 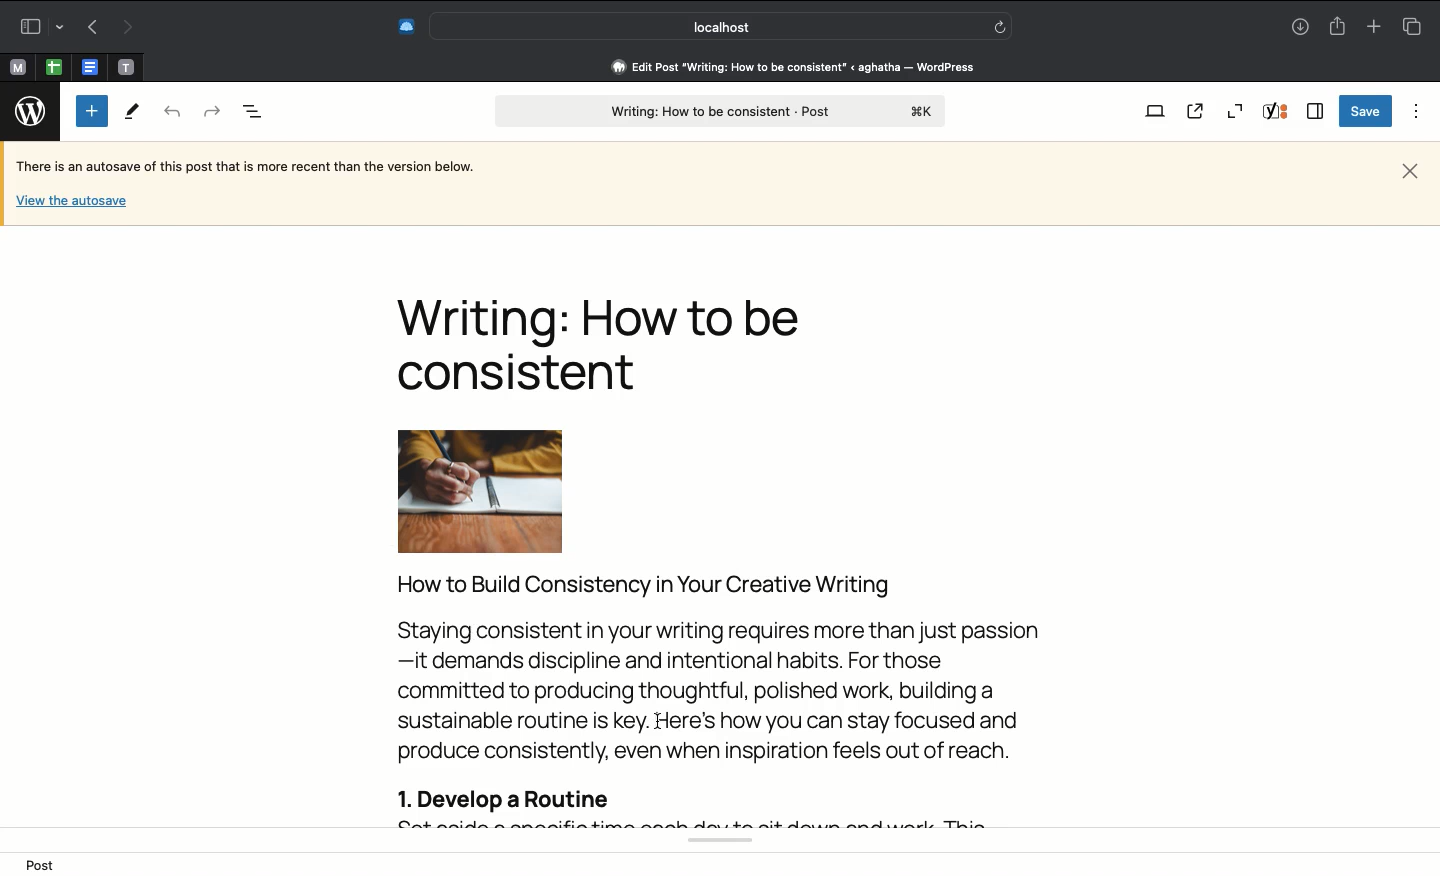 I want to click on Search bar, so click(x=721, y=26).